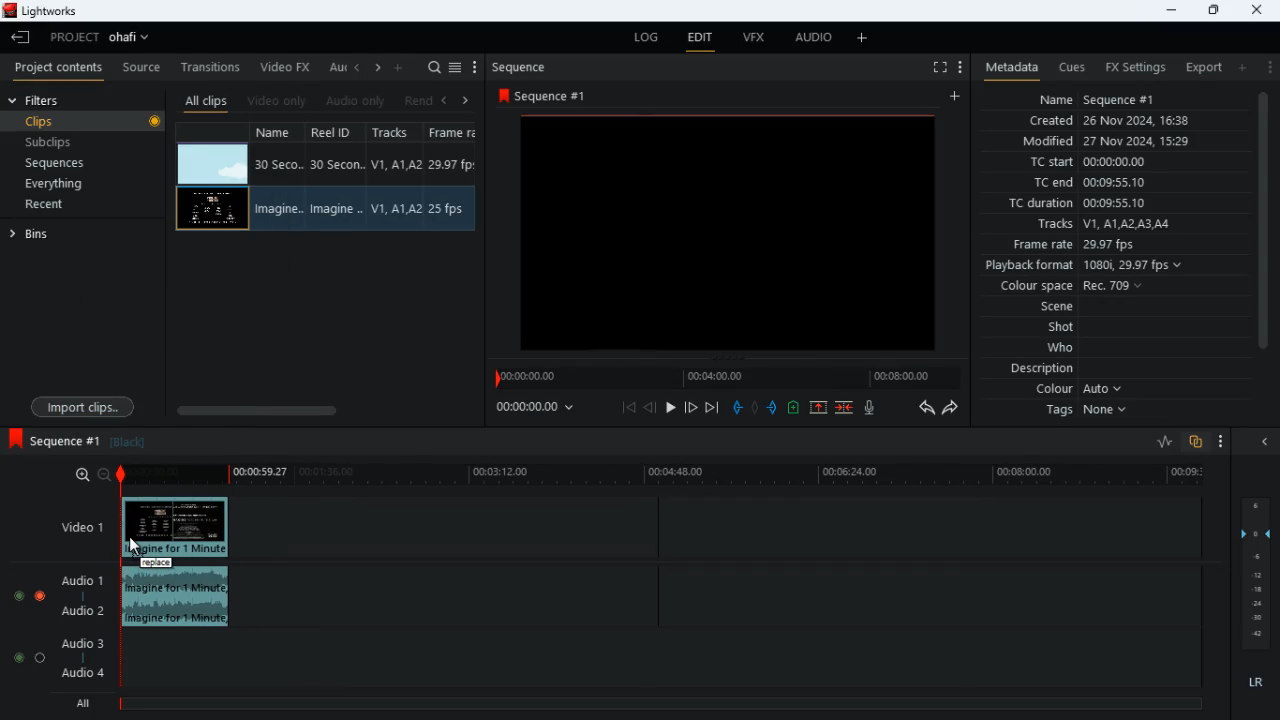 The width and height of the screenshot is (1280, 720). Describe the element at coordinates (1063, 329) in the screenshot. I see `shot` at that location.